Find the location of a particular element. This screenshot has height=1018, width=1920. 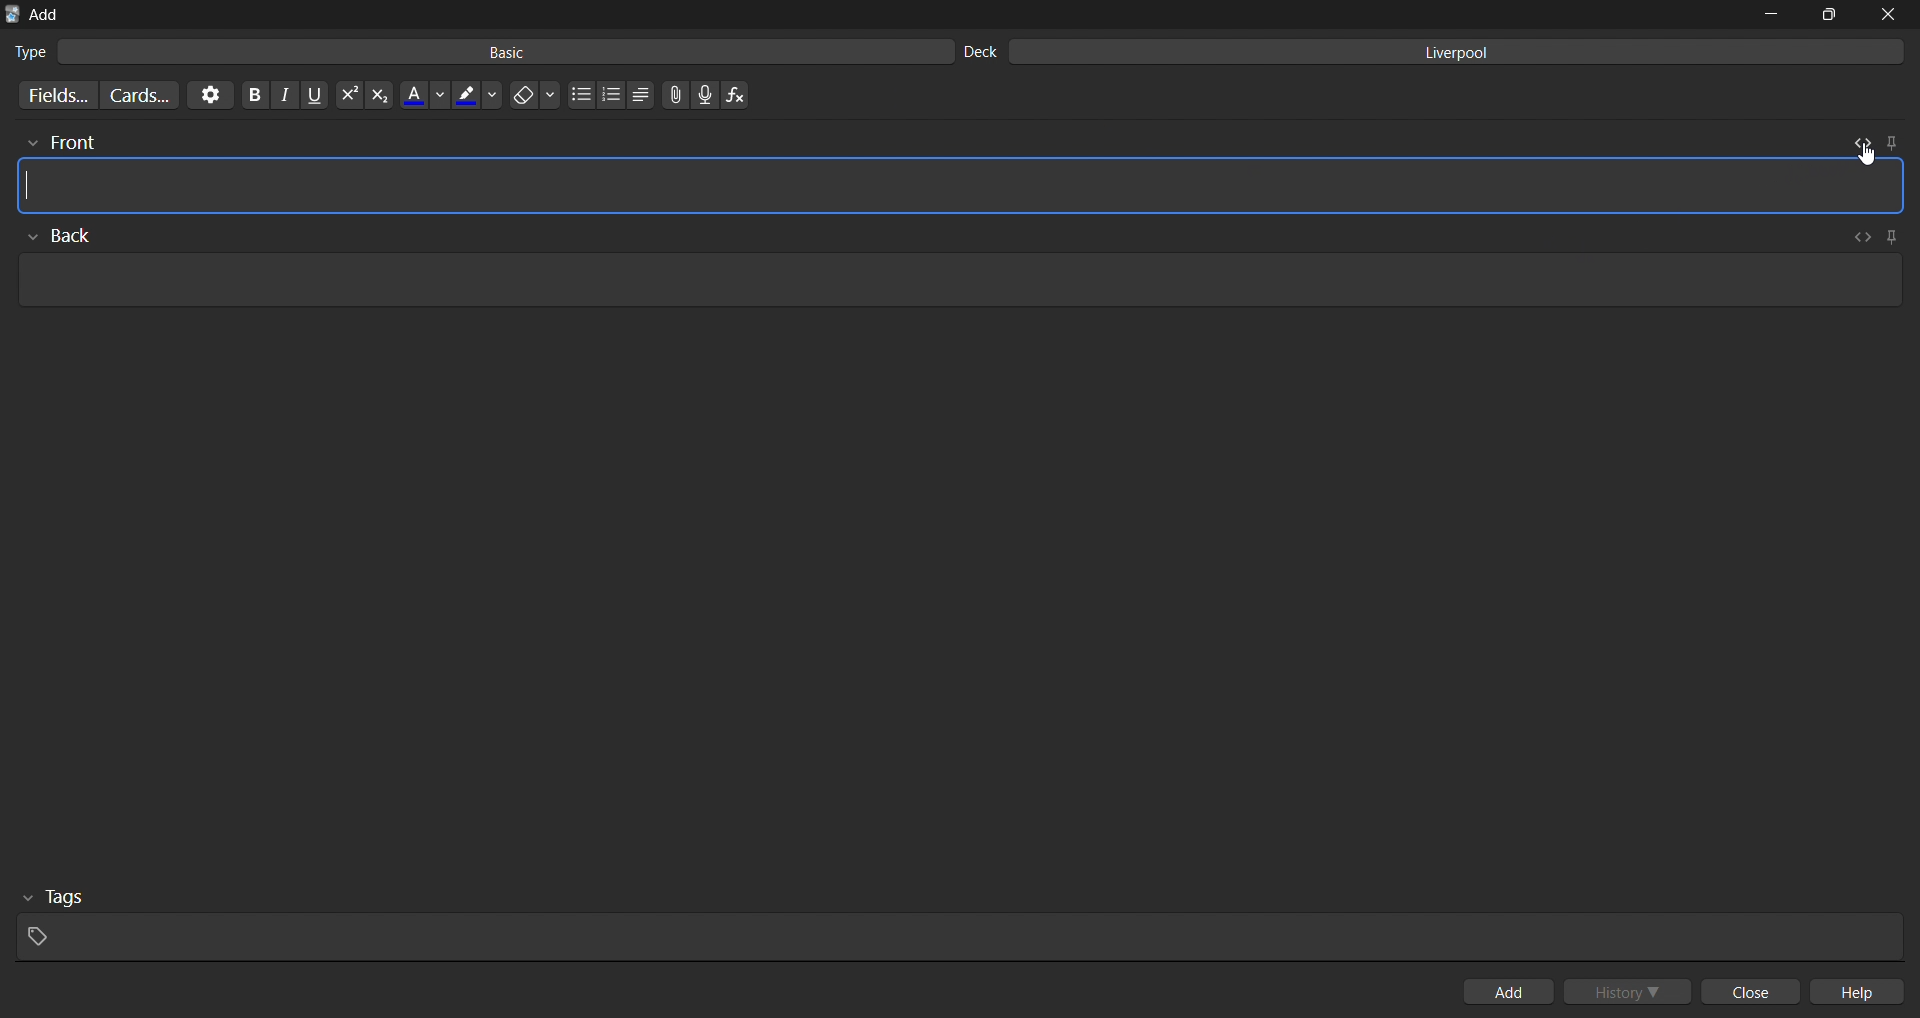

attach files is located at coordinates (674, 95).